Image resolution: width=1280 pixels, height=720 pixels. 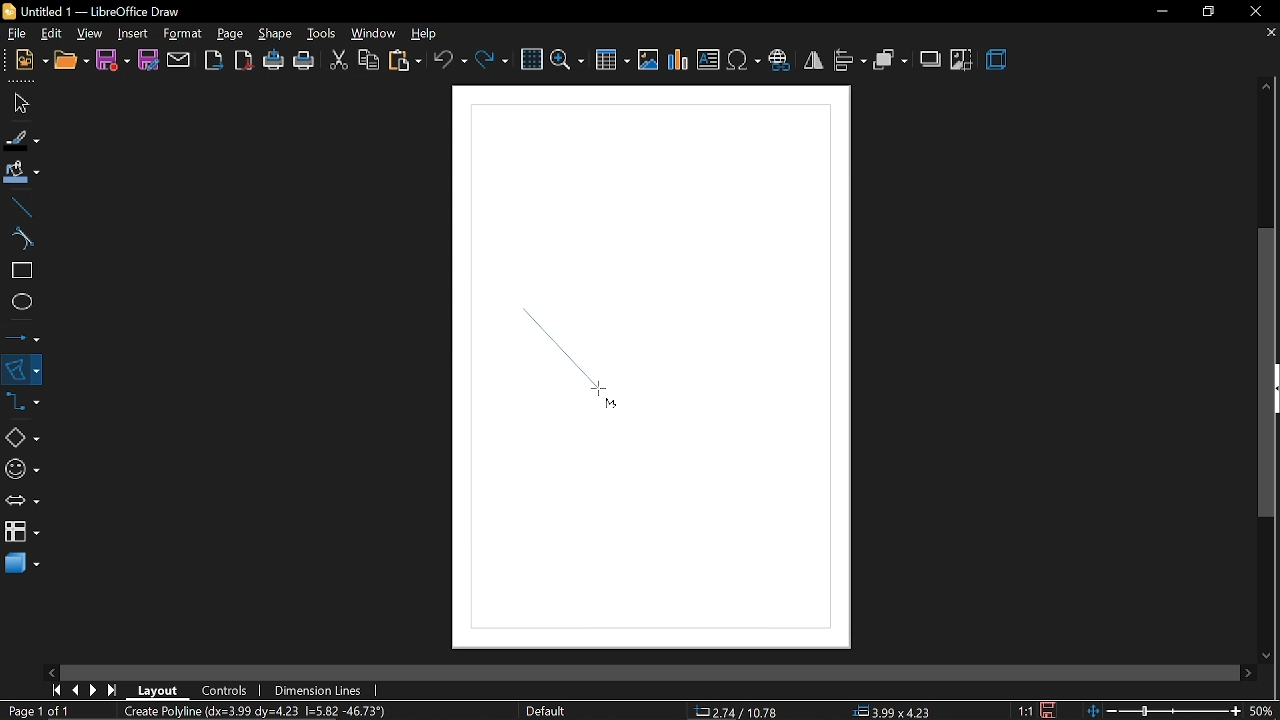 I want to click on tools, so click(x=321, y=34).